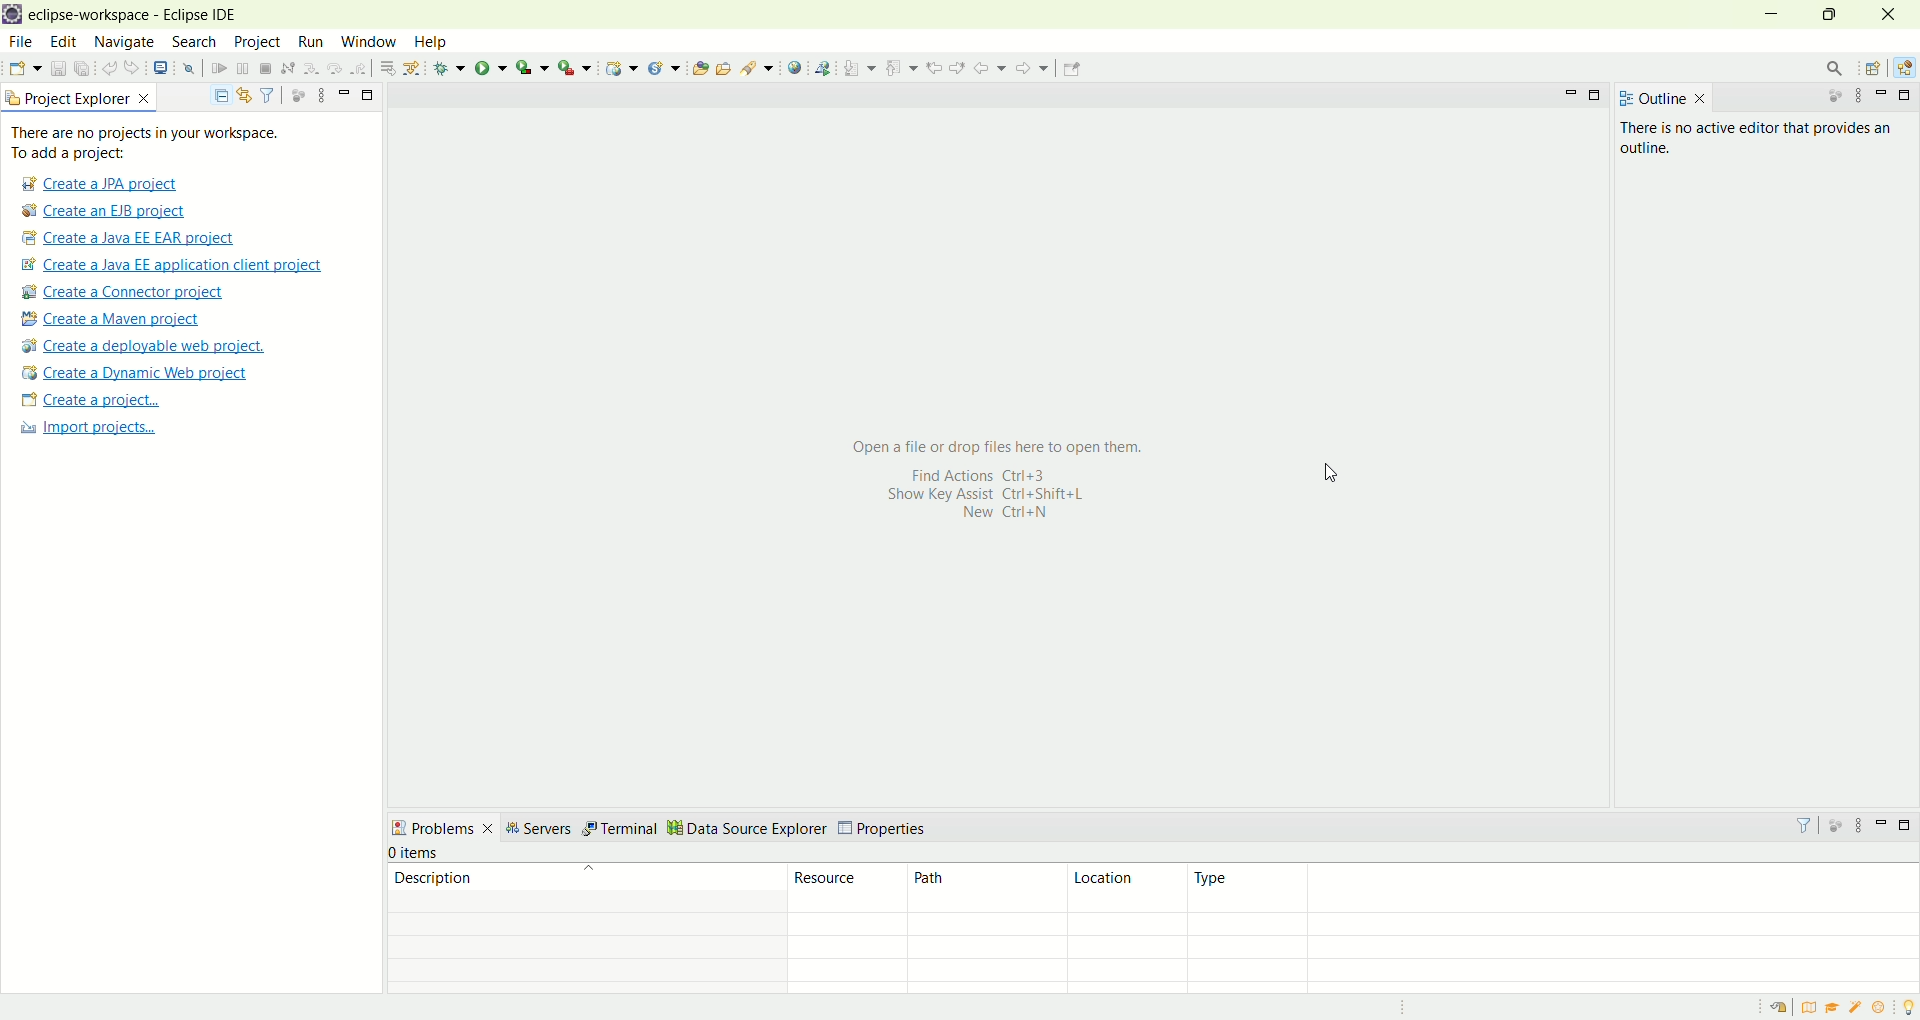  I want to click on coverage, so click(532, 68).